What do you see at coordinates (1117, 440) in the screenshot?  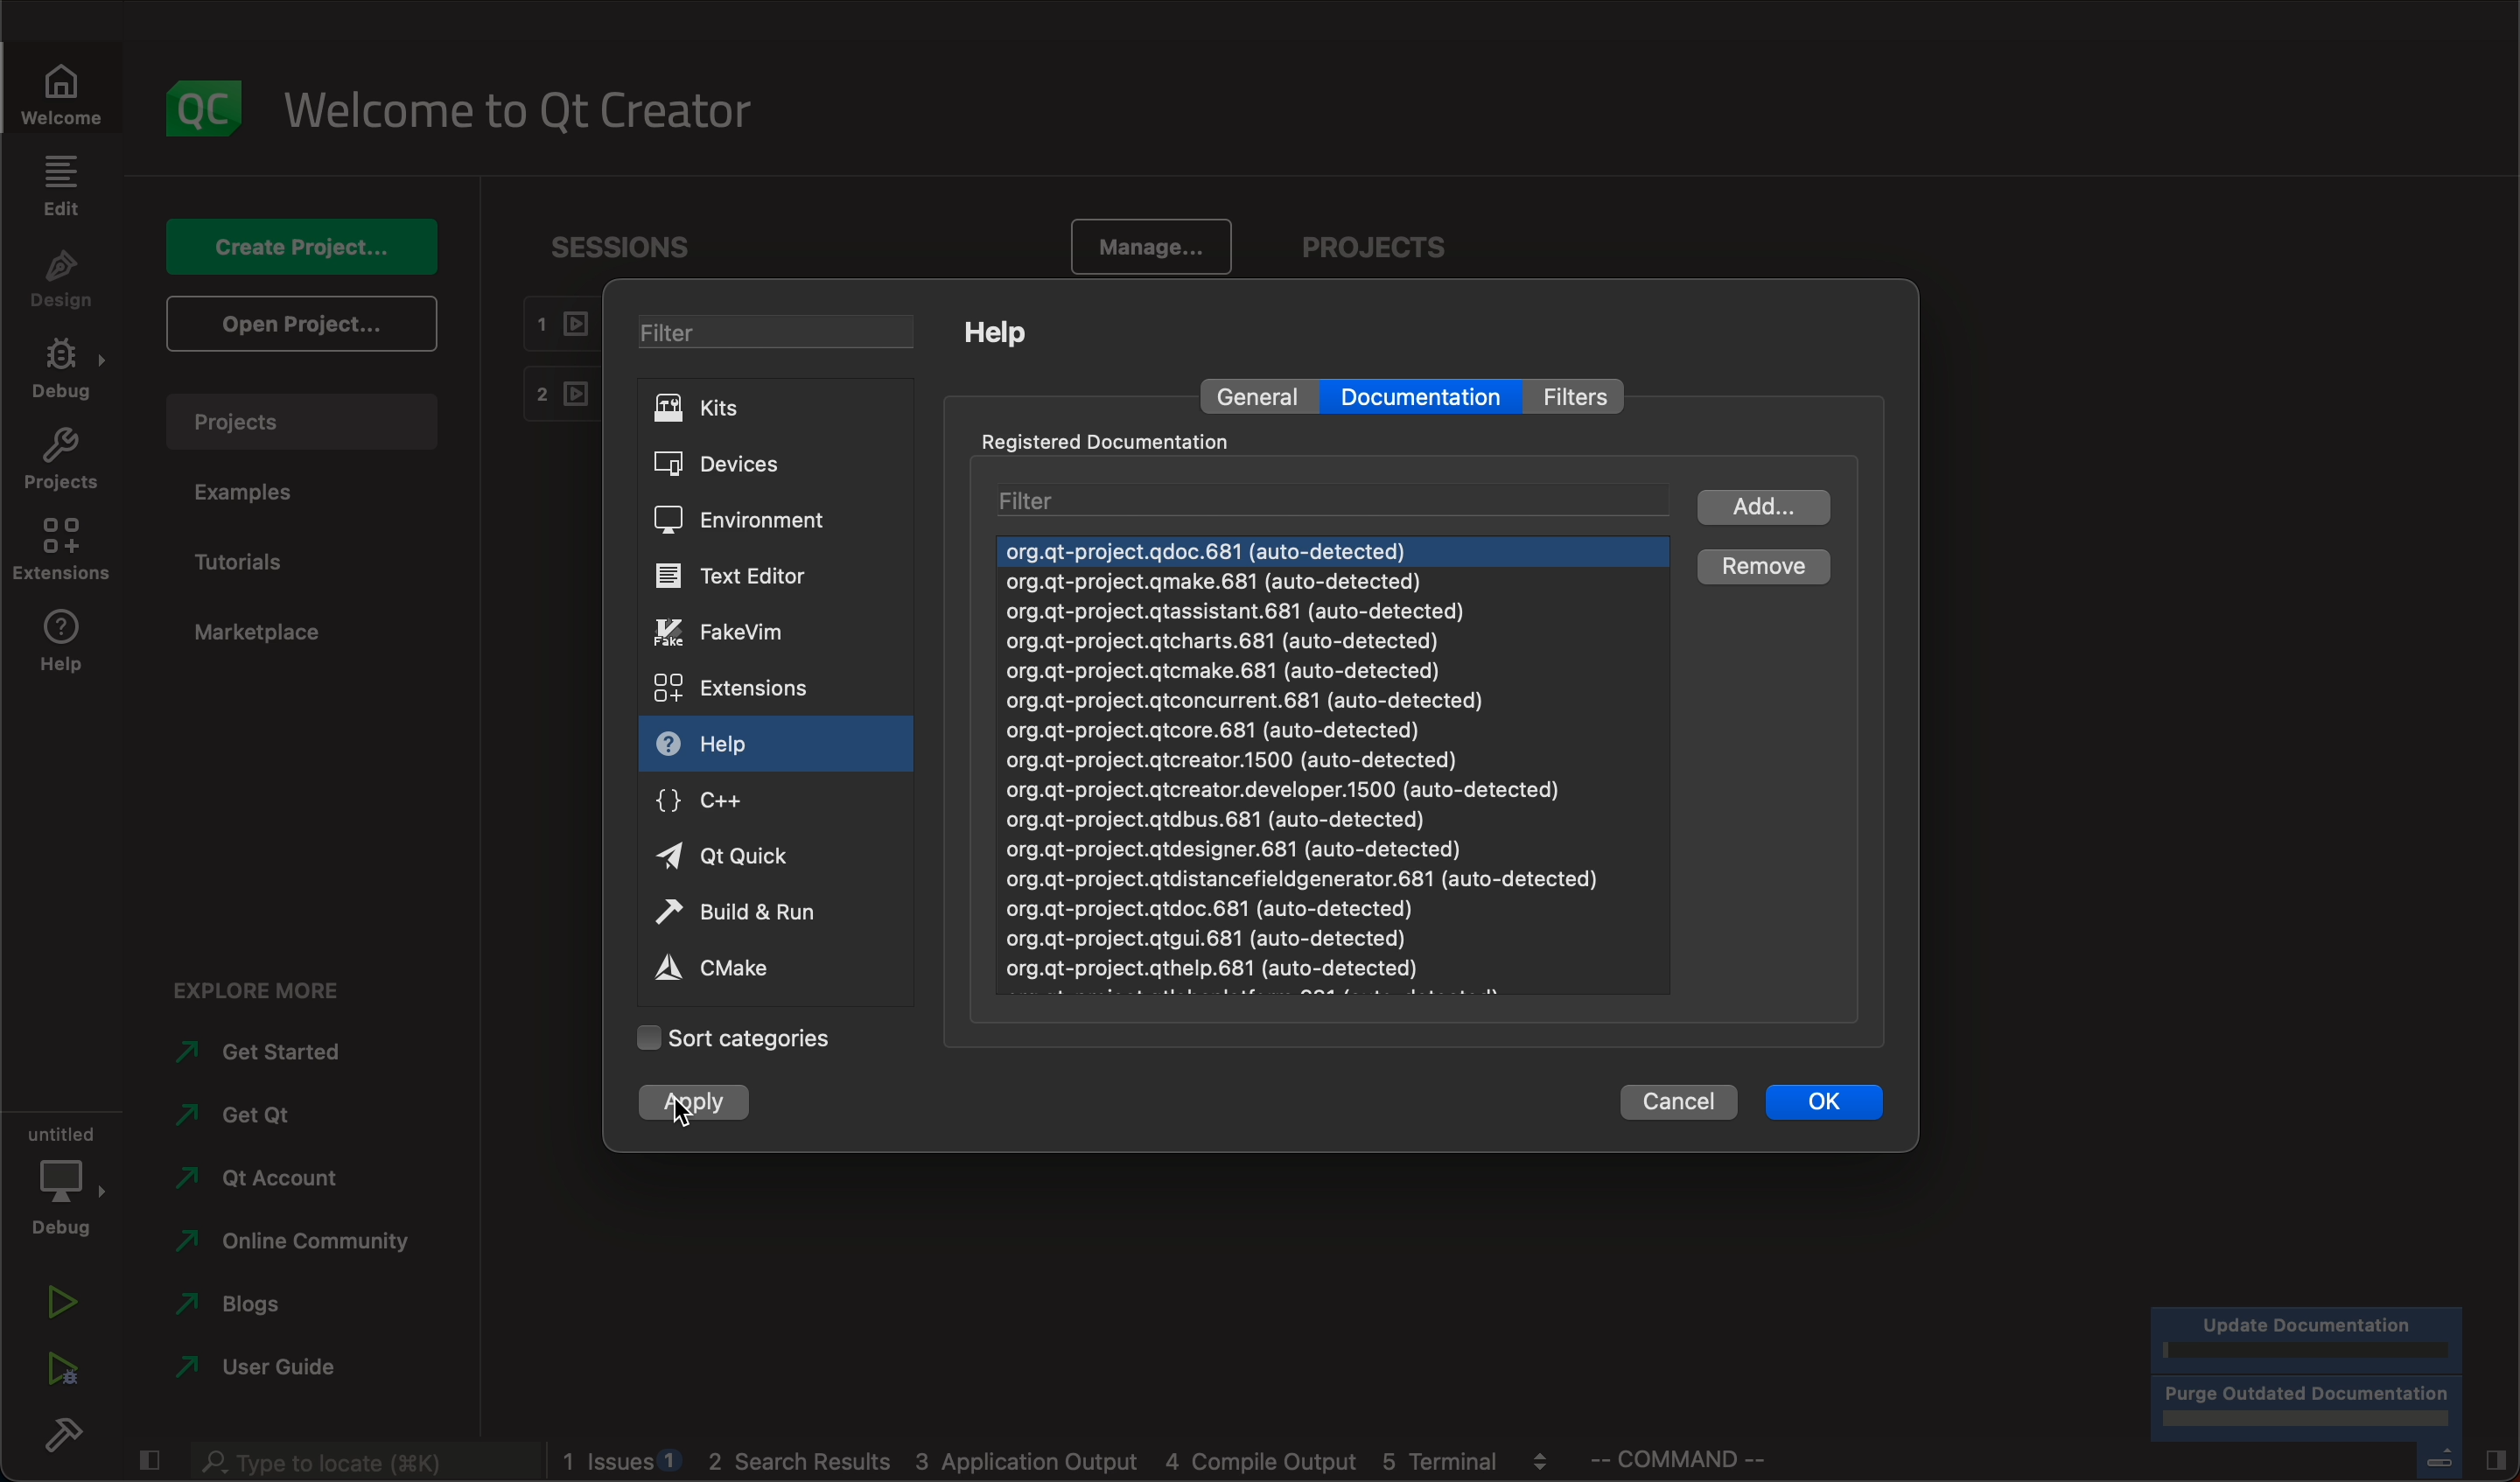 I see `registered` at bounding box center [1117, 440].